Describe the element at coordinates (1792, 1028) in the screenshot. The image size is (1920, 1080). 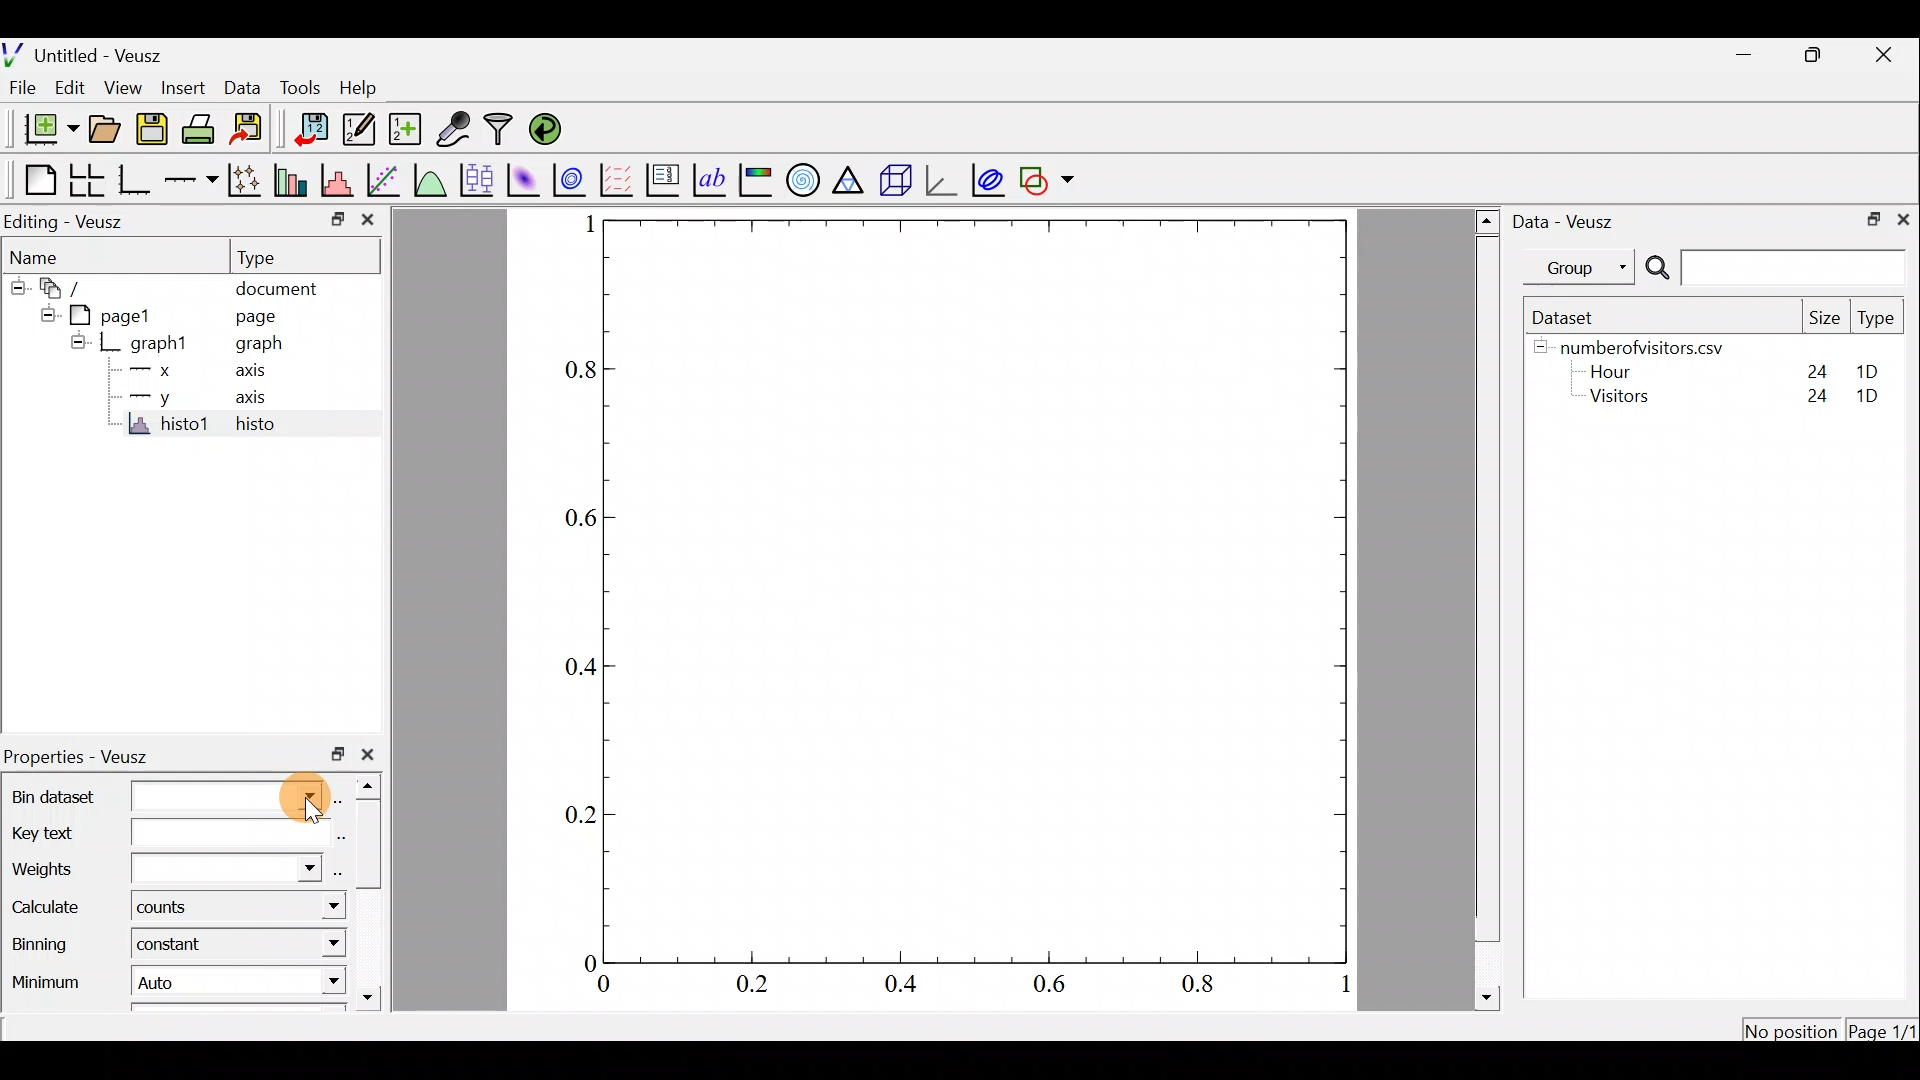
I see `No position` at that location.